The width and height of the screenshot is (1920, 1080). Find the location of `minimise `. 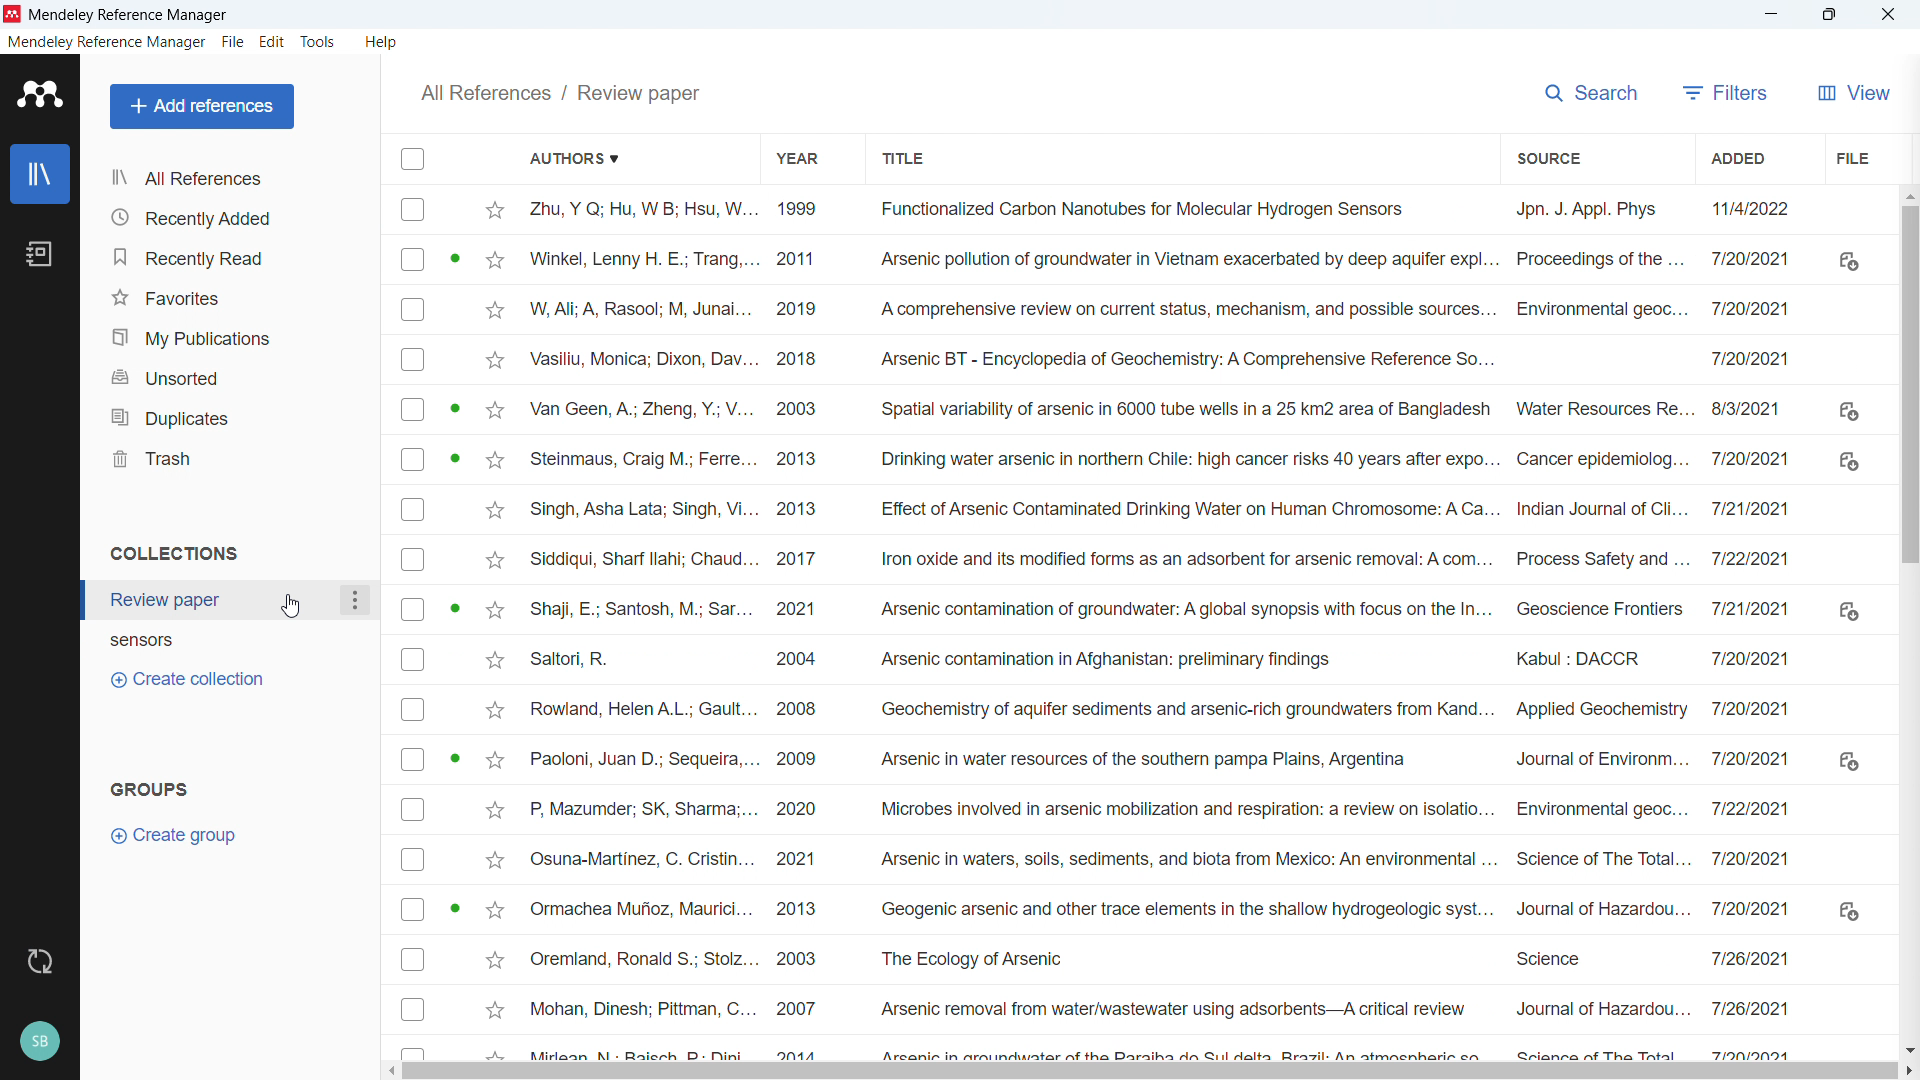

minimise  is located at coordinates (1767, 15).